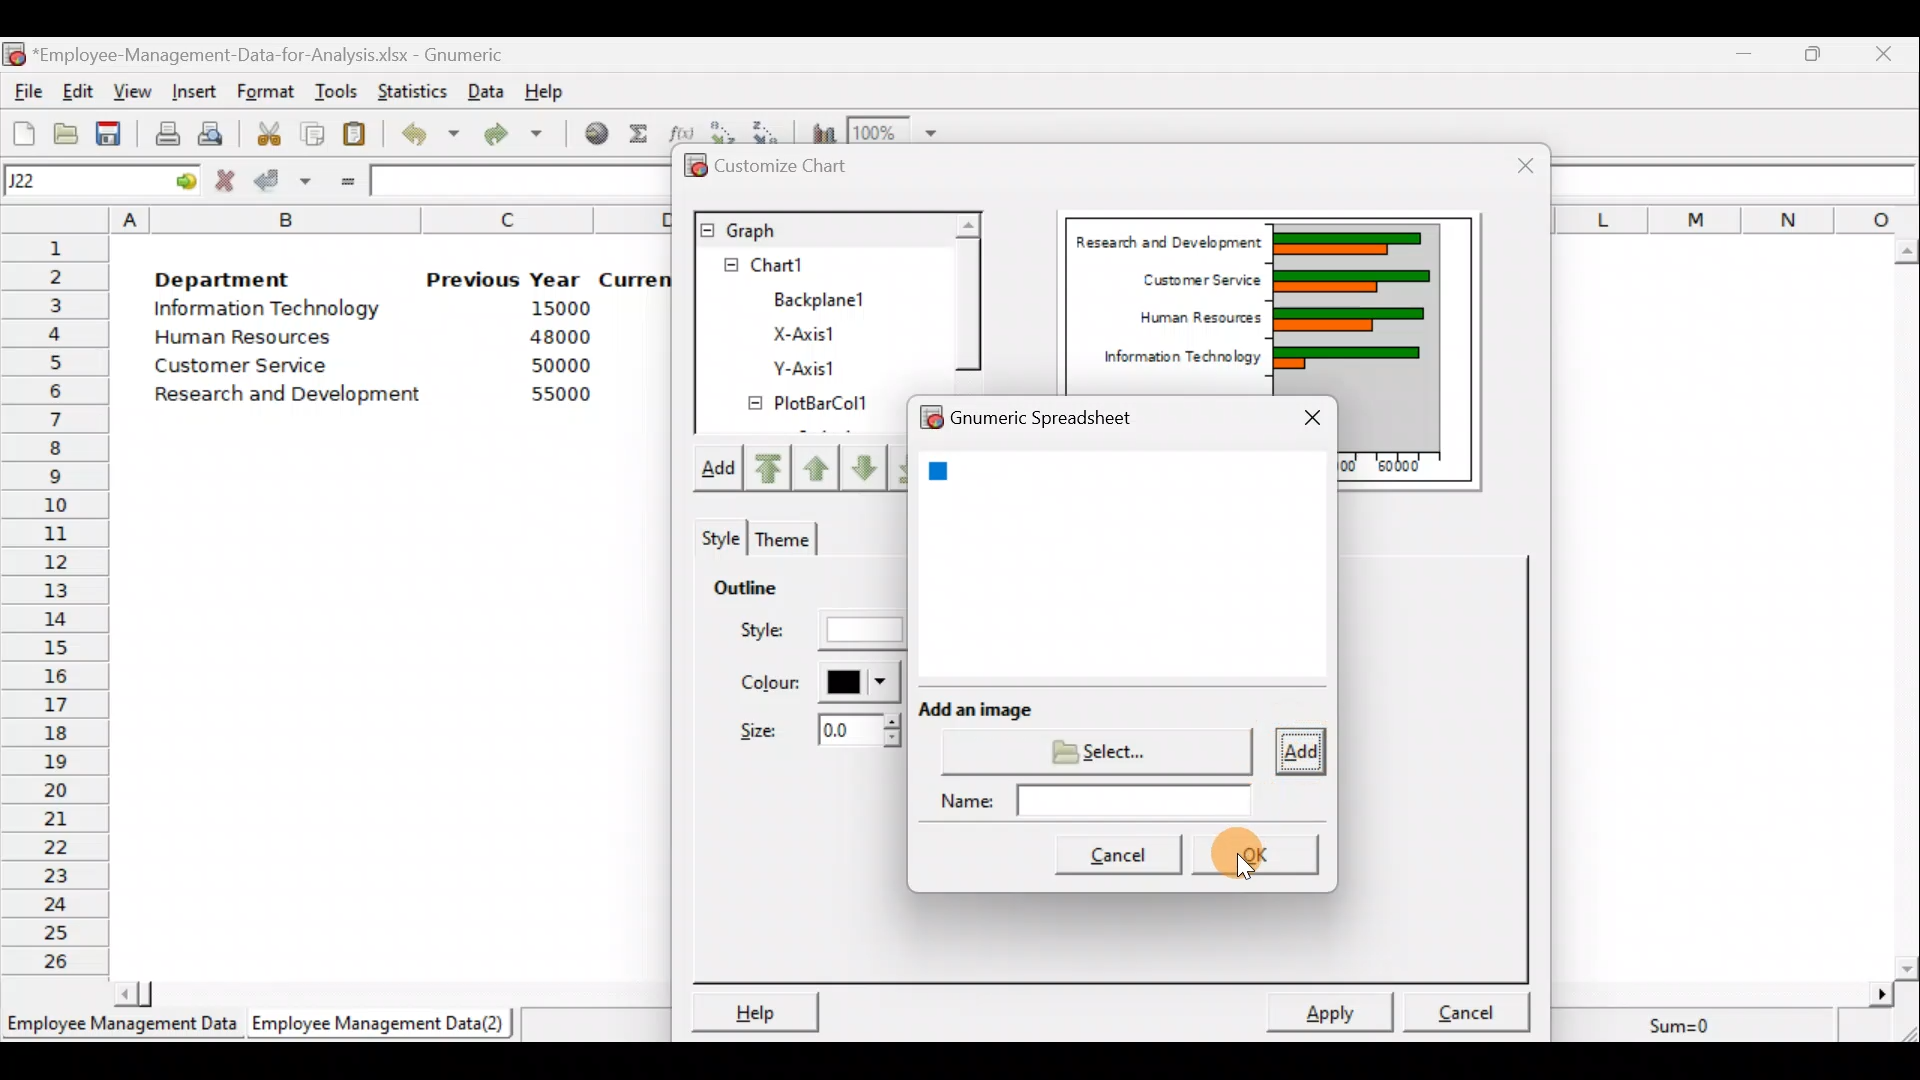 Image resolution: width=1920 pixels, height=1080 pixels. What do you see at coordinates (25, 91) in the screenshot?
I see `File` at bounding box center [25, 91].